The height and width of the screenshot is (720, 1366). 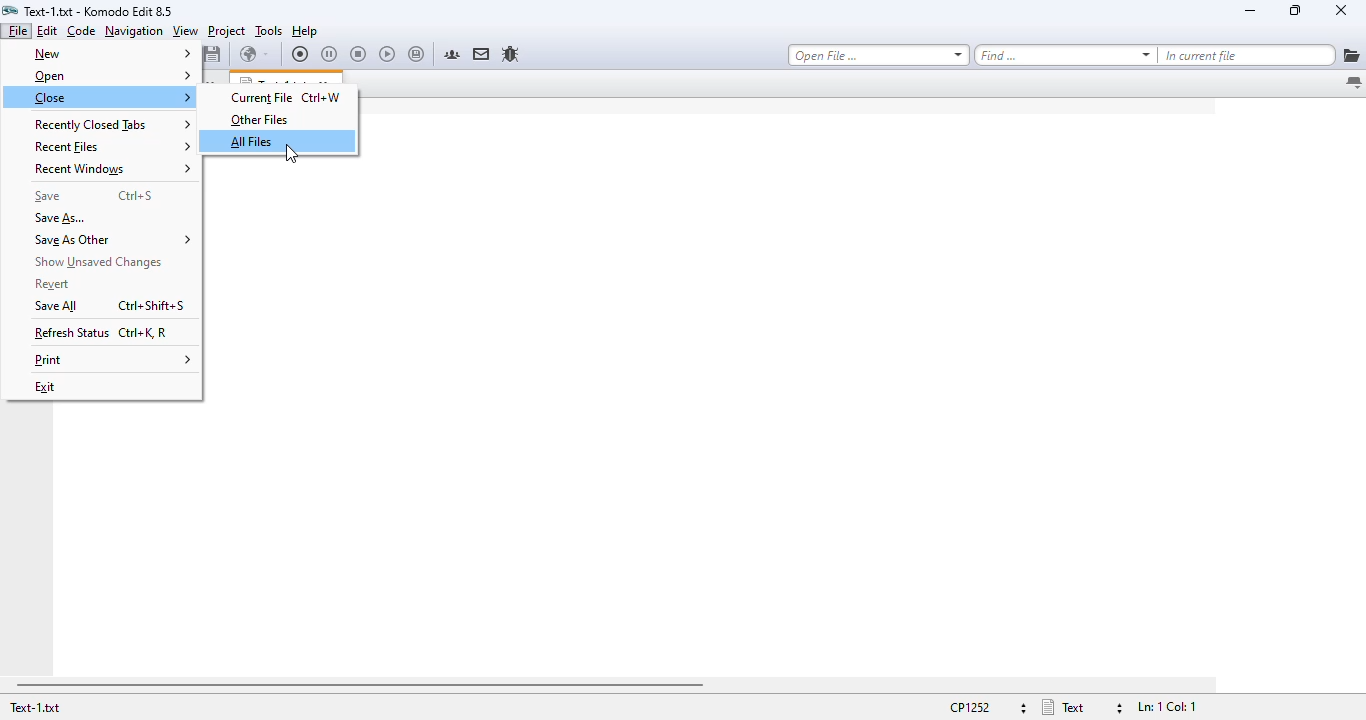 I want to click on edit, so click(x=46, y=30).